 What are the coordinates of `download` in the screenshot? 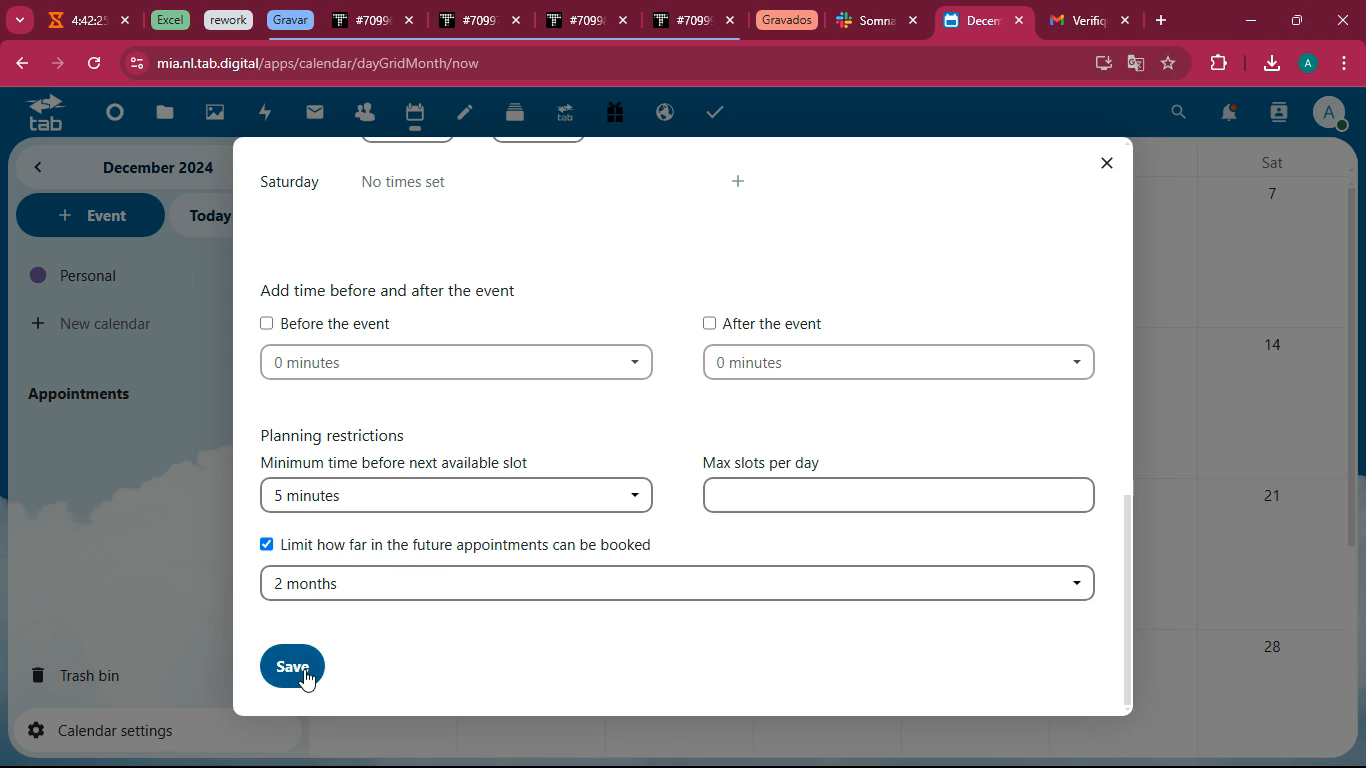 It's located at (1270, 65).